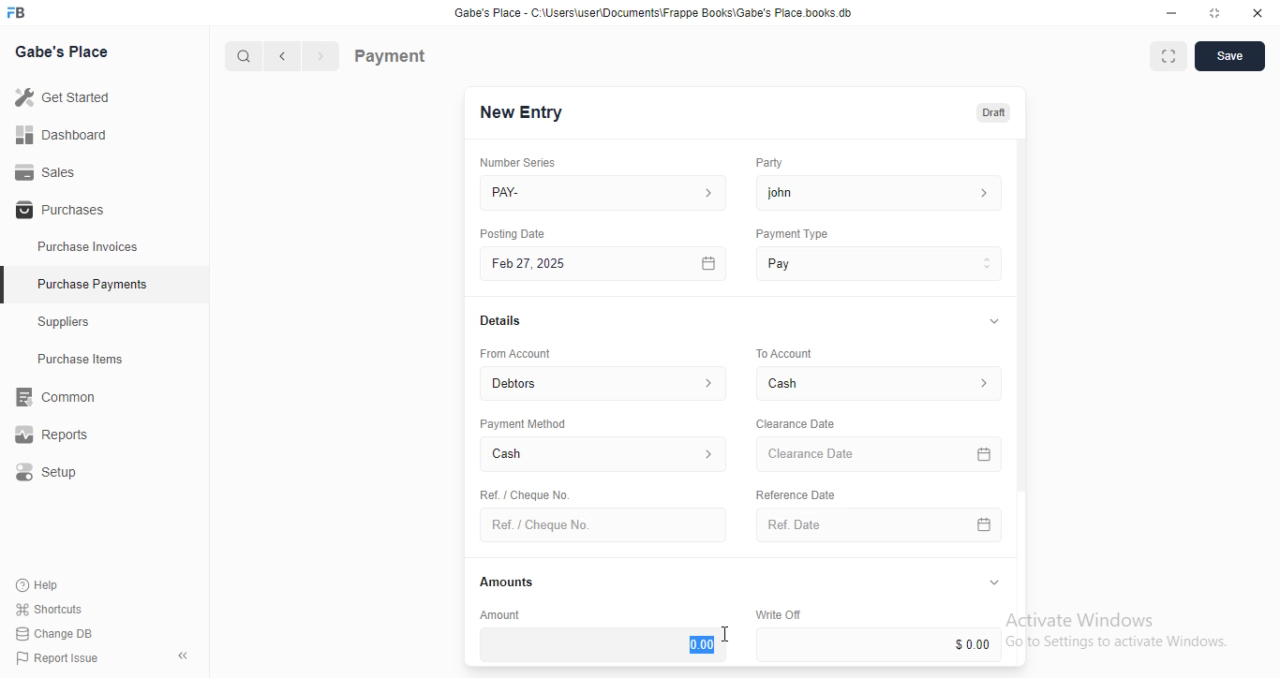  Describe the element at coordinates (52, 632) in the screenshot. I see `Change DB` at that location.